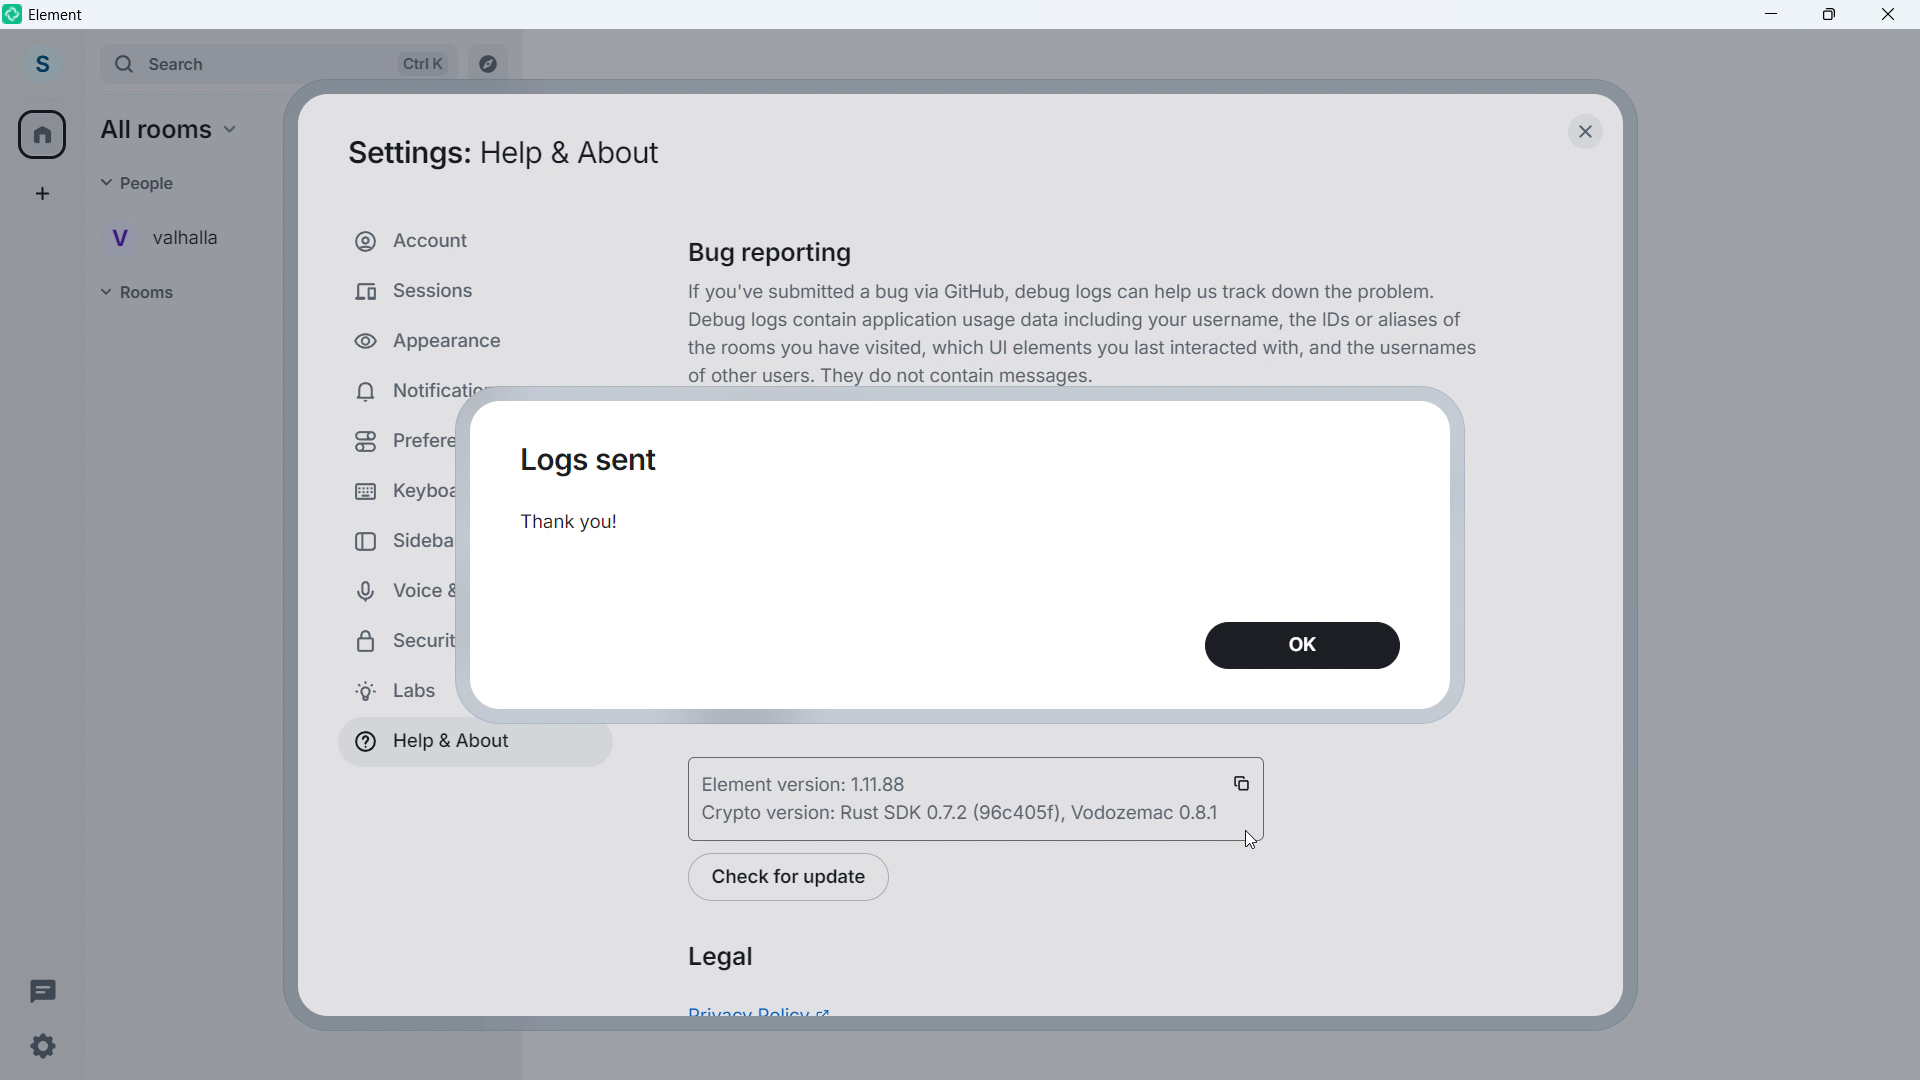 The height and width of the screenshot is (1080, 1920). I want to click on Debug logs contain application usage data including your username, the IDs or aliases of, so click(1077, 320).